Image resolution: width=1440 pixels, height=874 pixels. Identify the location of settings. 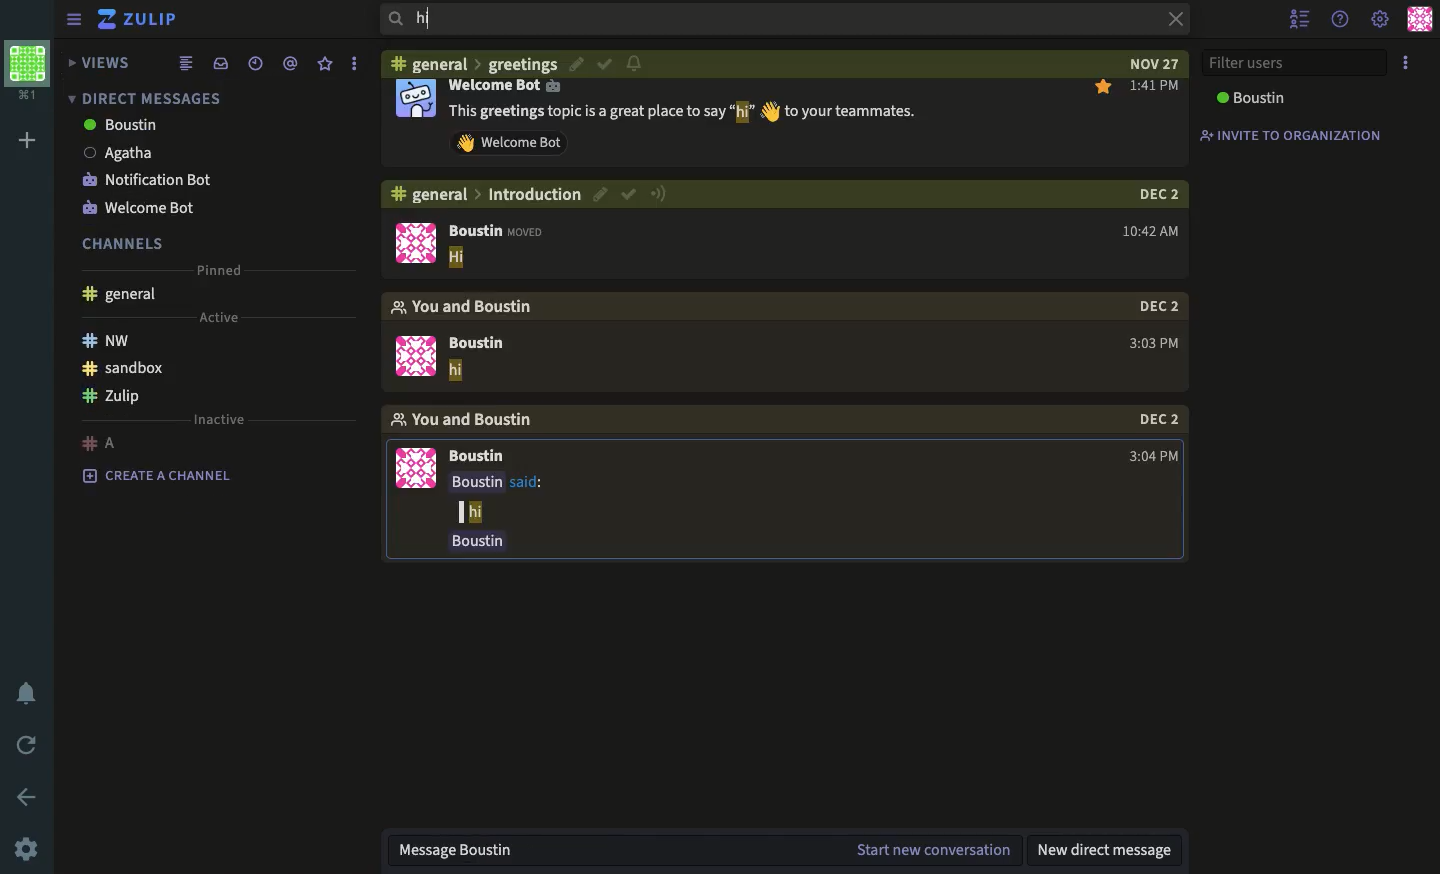
(30, 849).